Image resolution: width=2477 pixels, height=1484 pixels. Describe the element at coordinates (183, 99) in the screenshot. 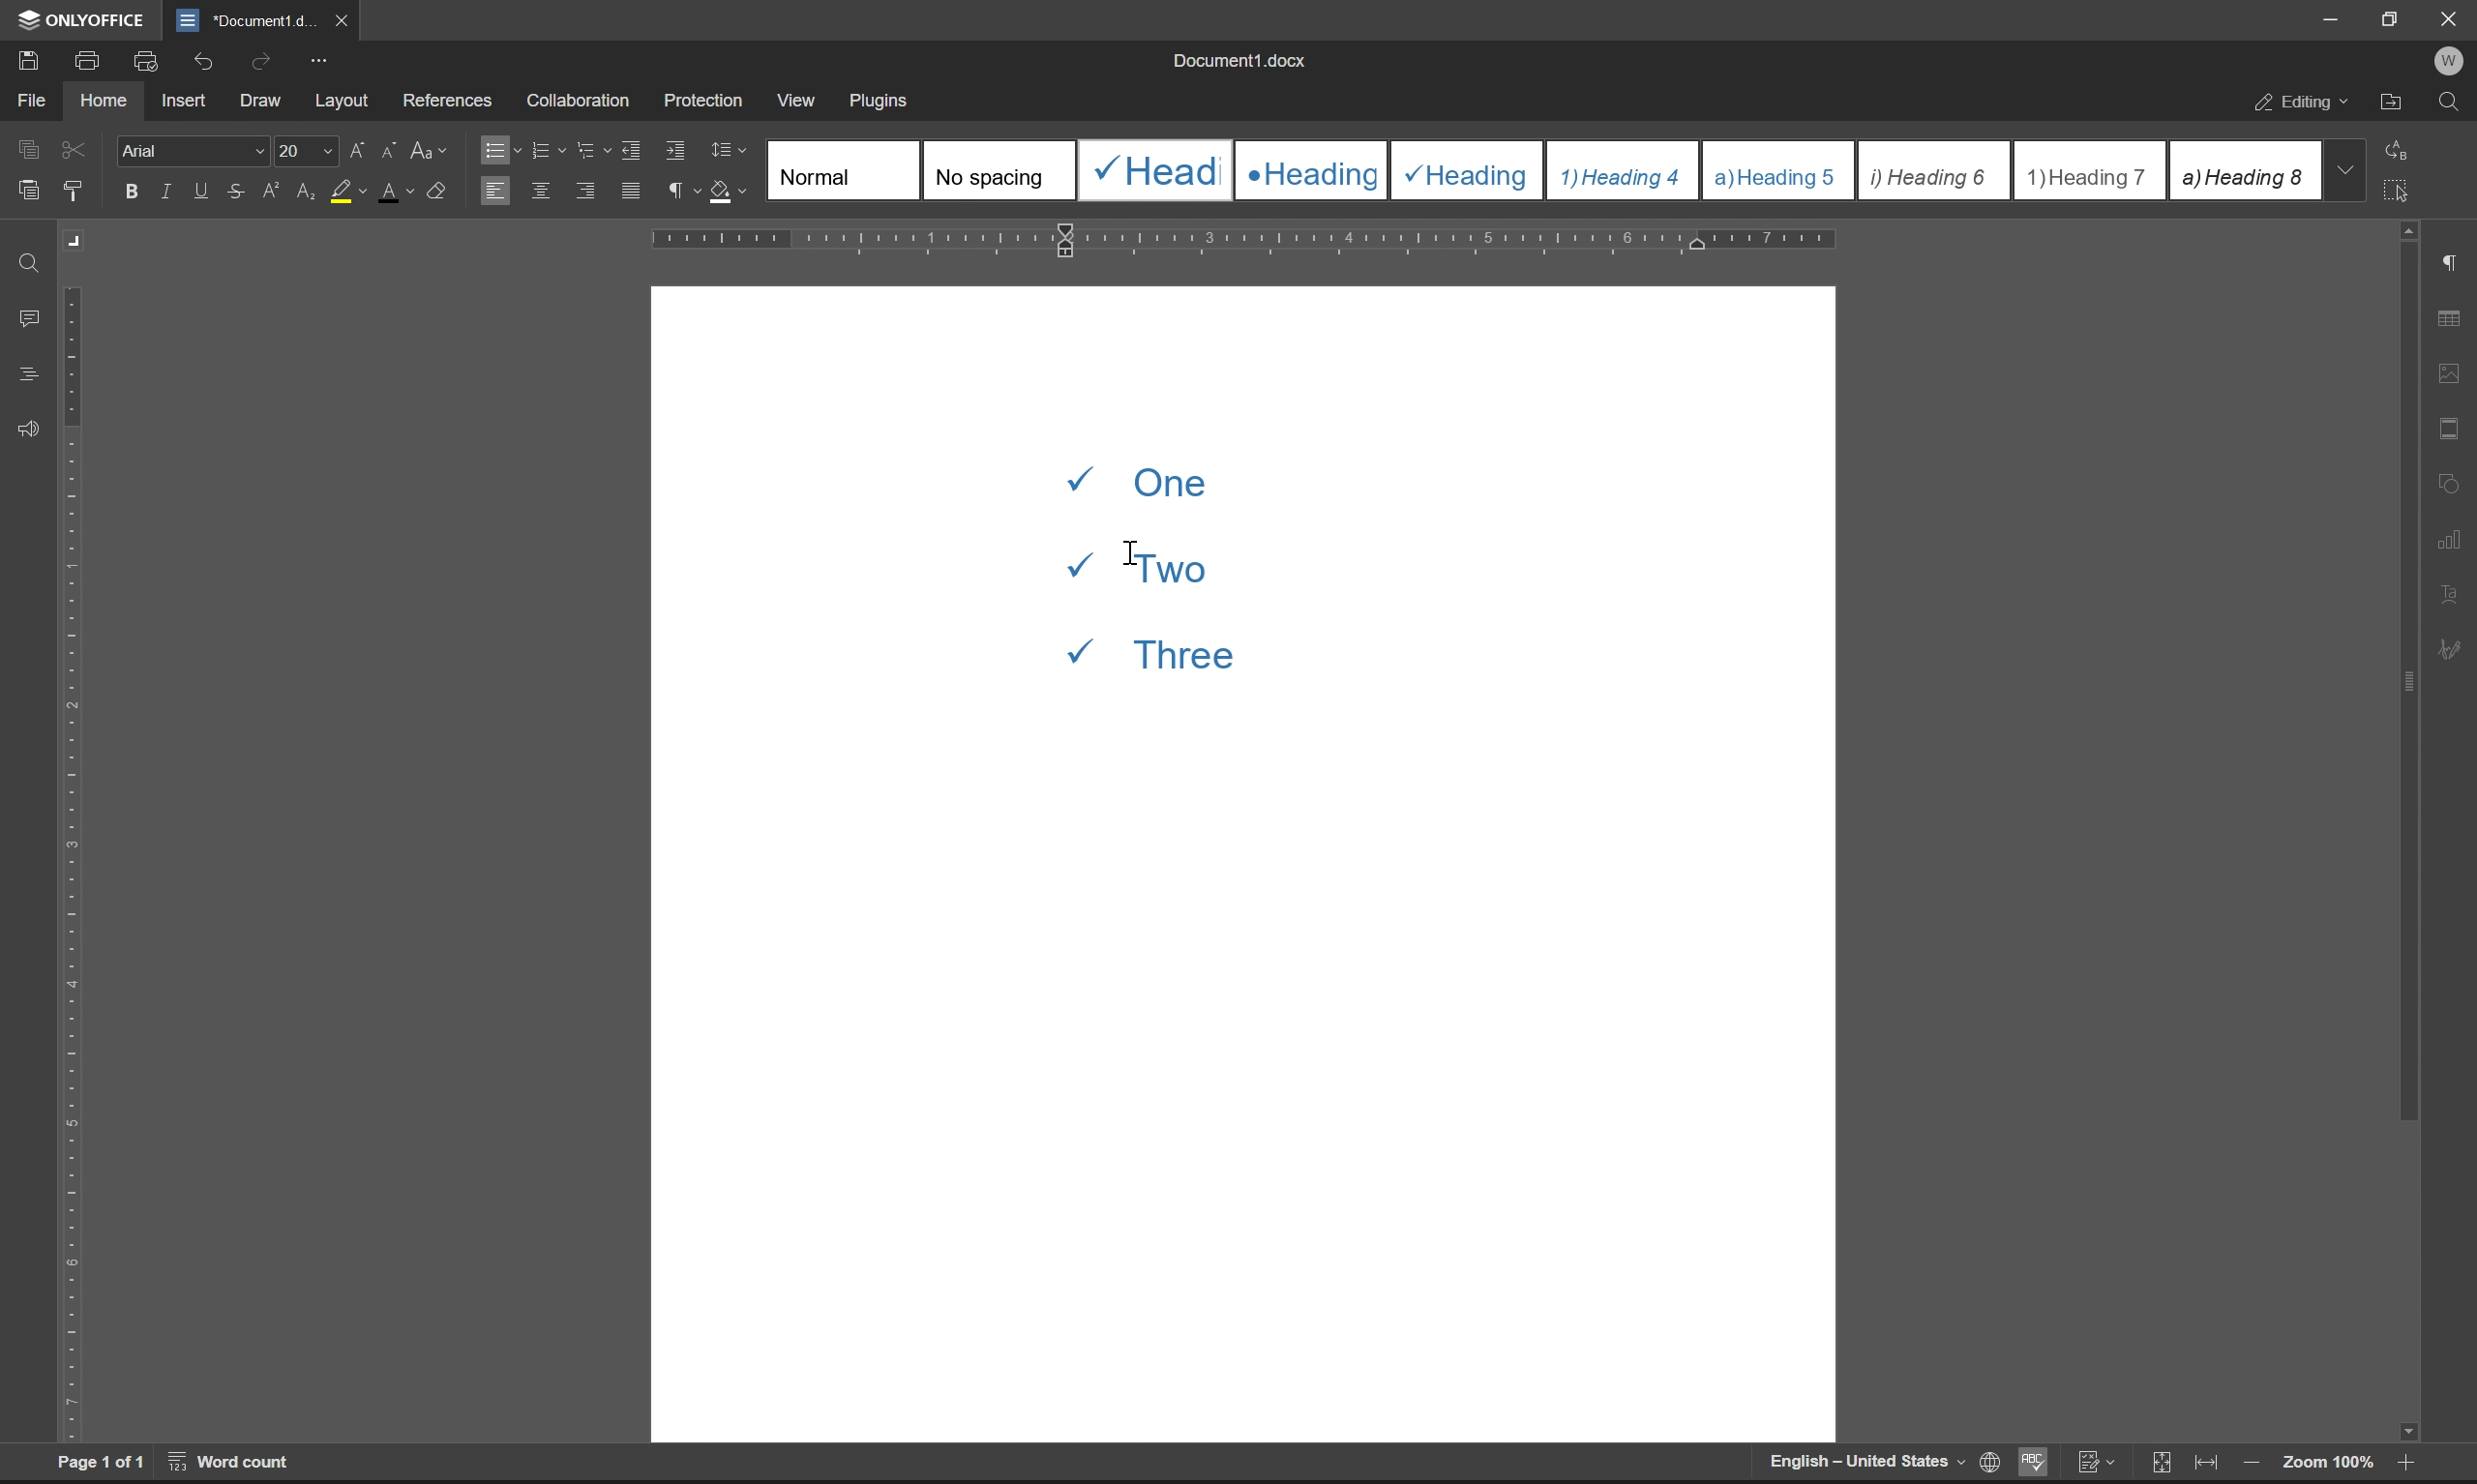

I see `insert` at that location.